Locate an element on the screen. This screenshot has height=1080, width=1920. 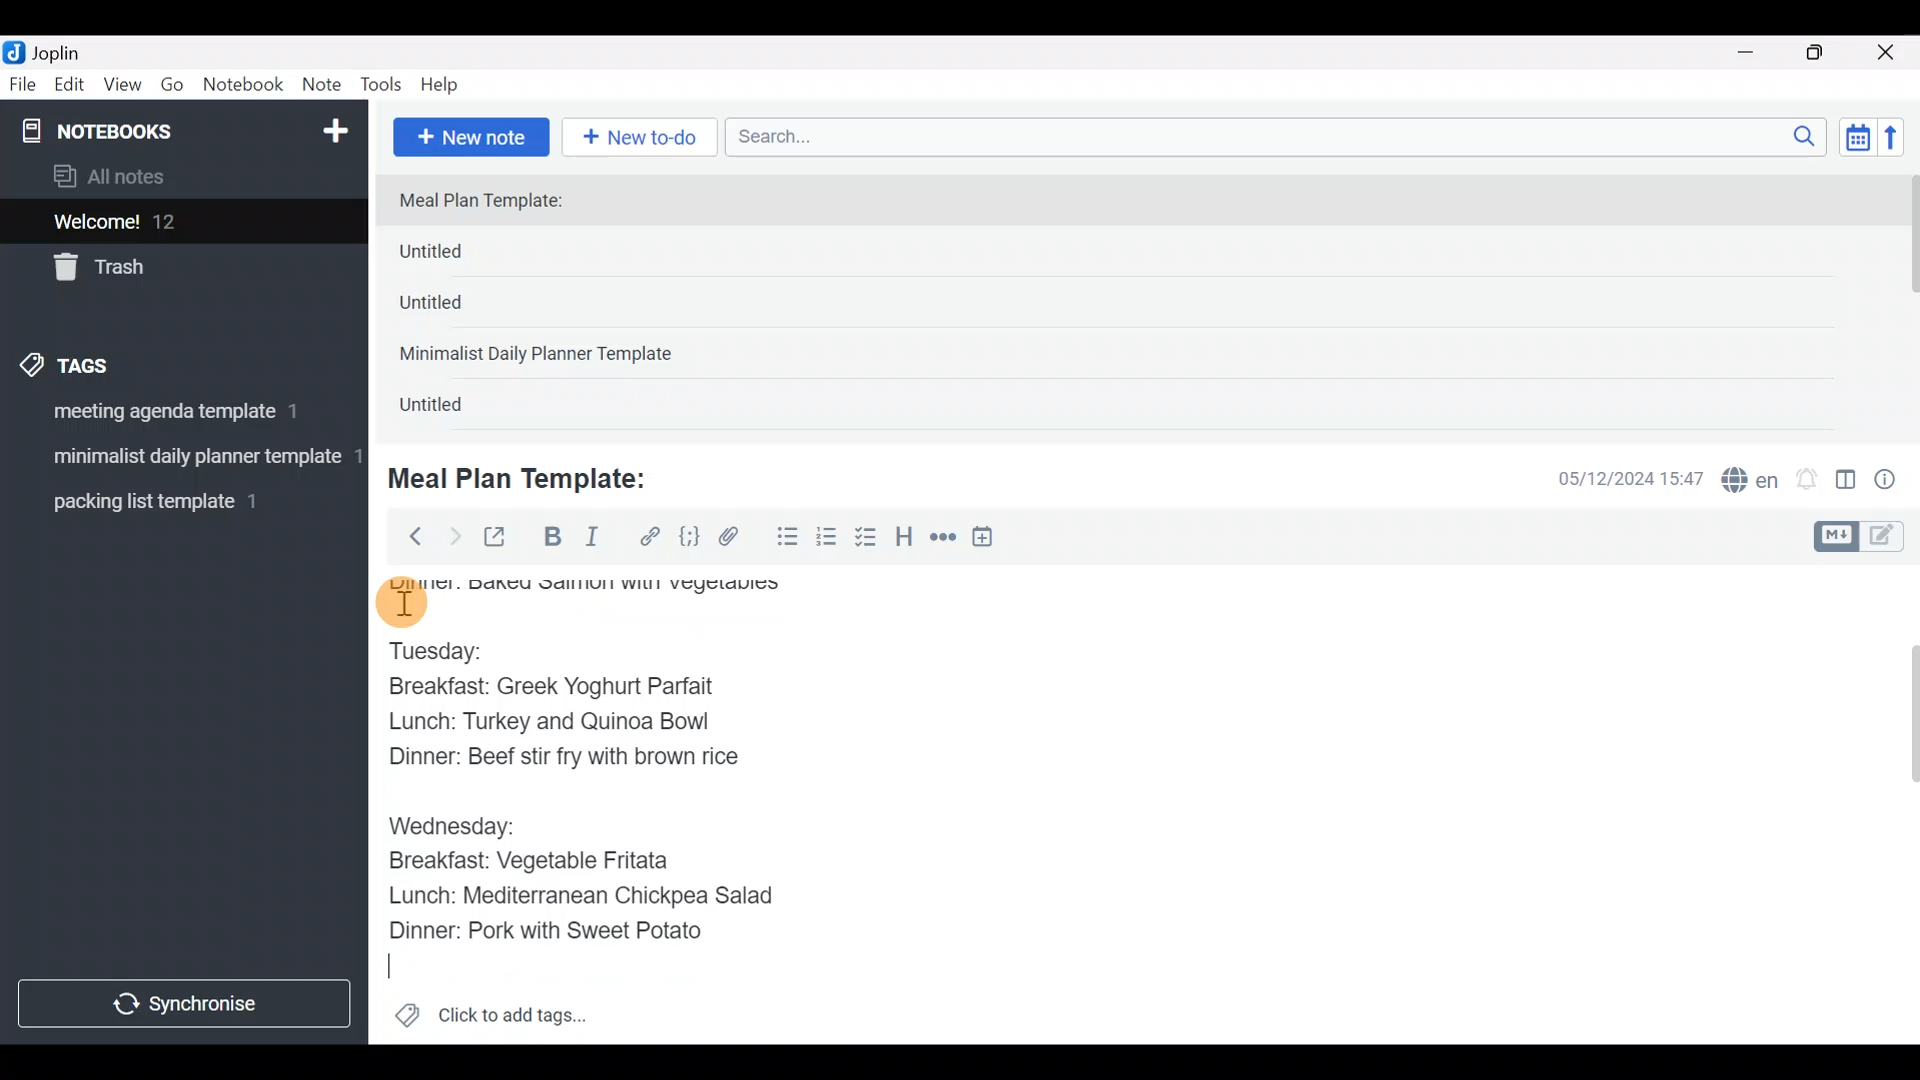
Edit is located at coordinates (70, 88).